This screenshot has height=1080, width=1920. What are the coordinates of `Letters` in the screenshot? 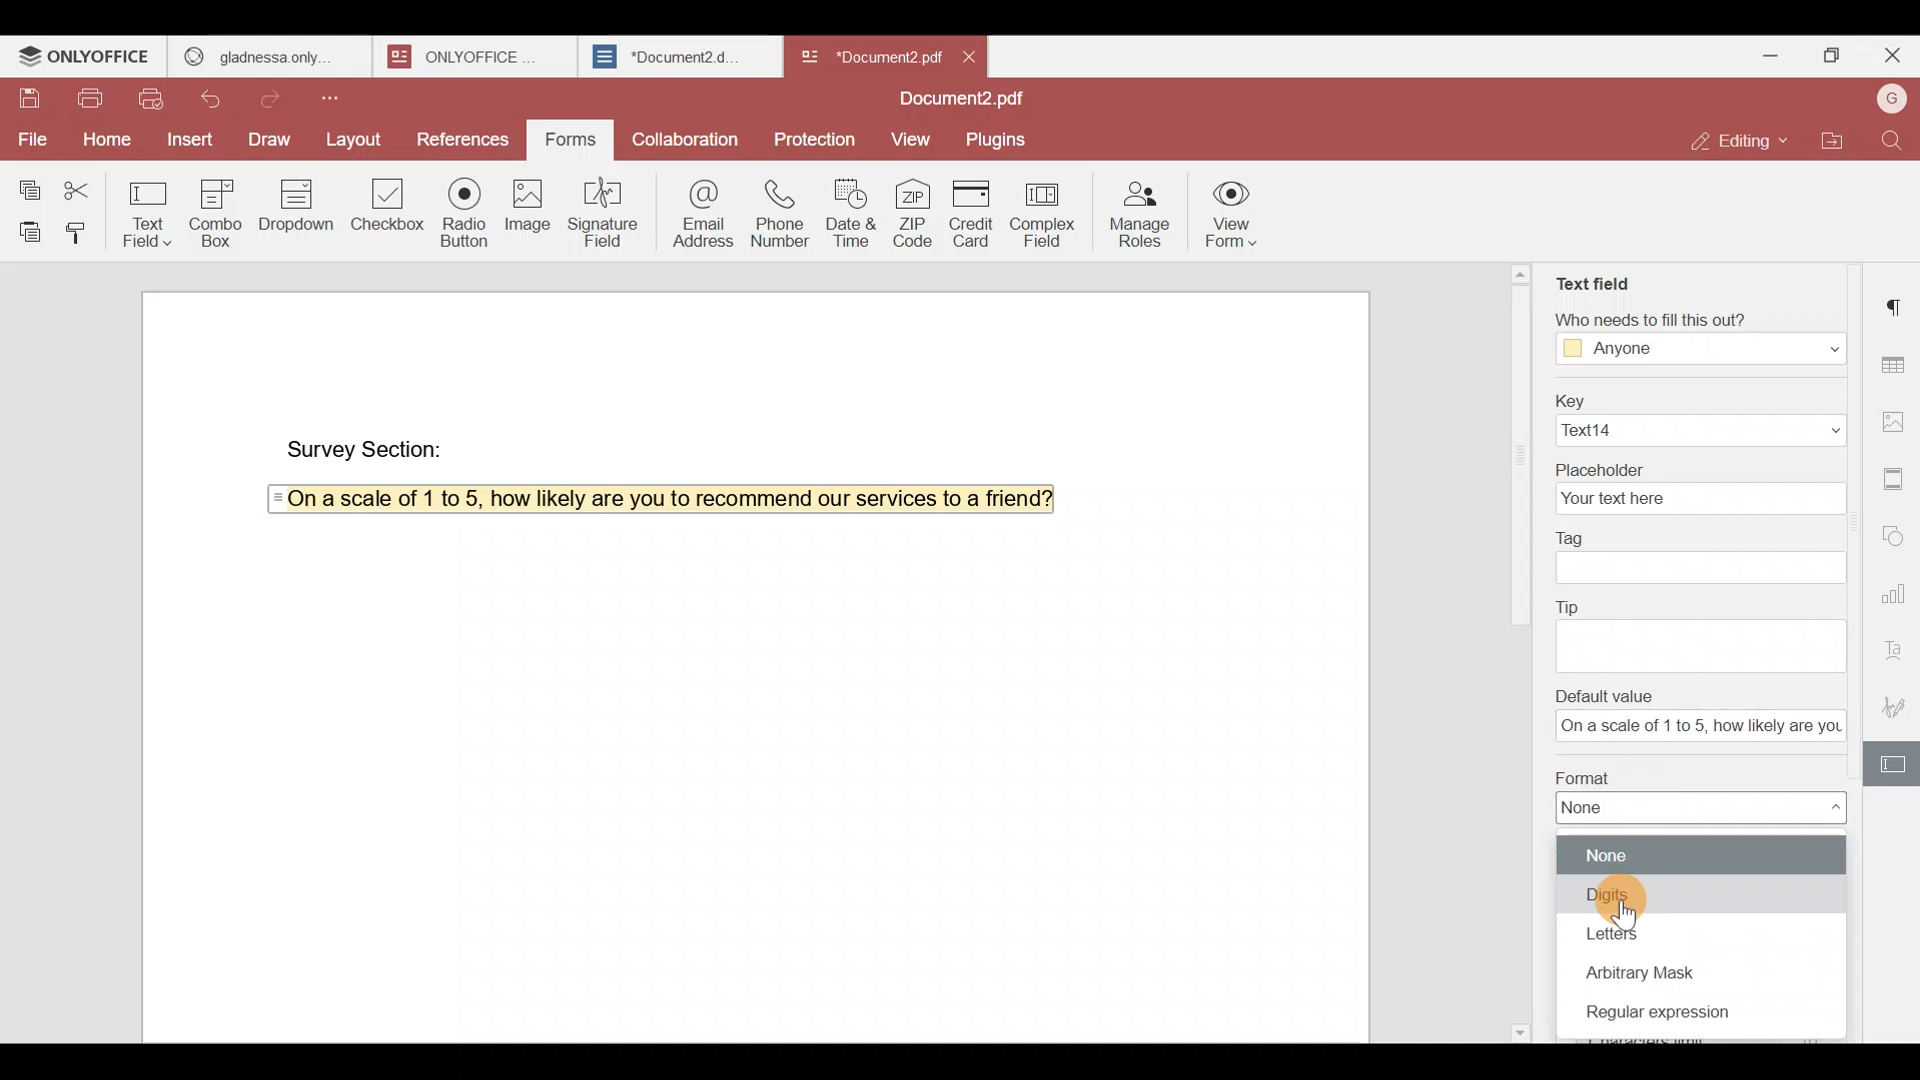 It's located at (1620, 930).